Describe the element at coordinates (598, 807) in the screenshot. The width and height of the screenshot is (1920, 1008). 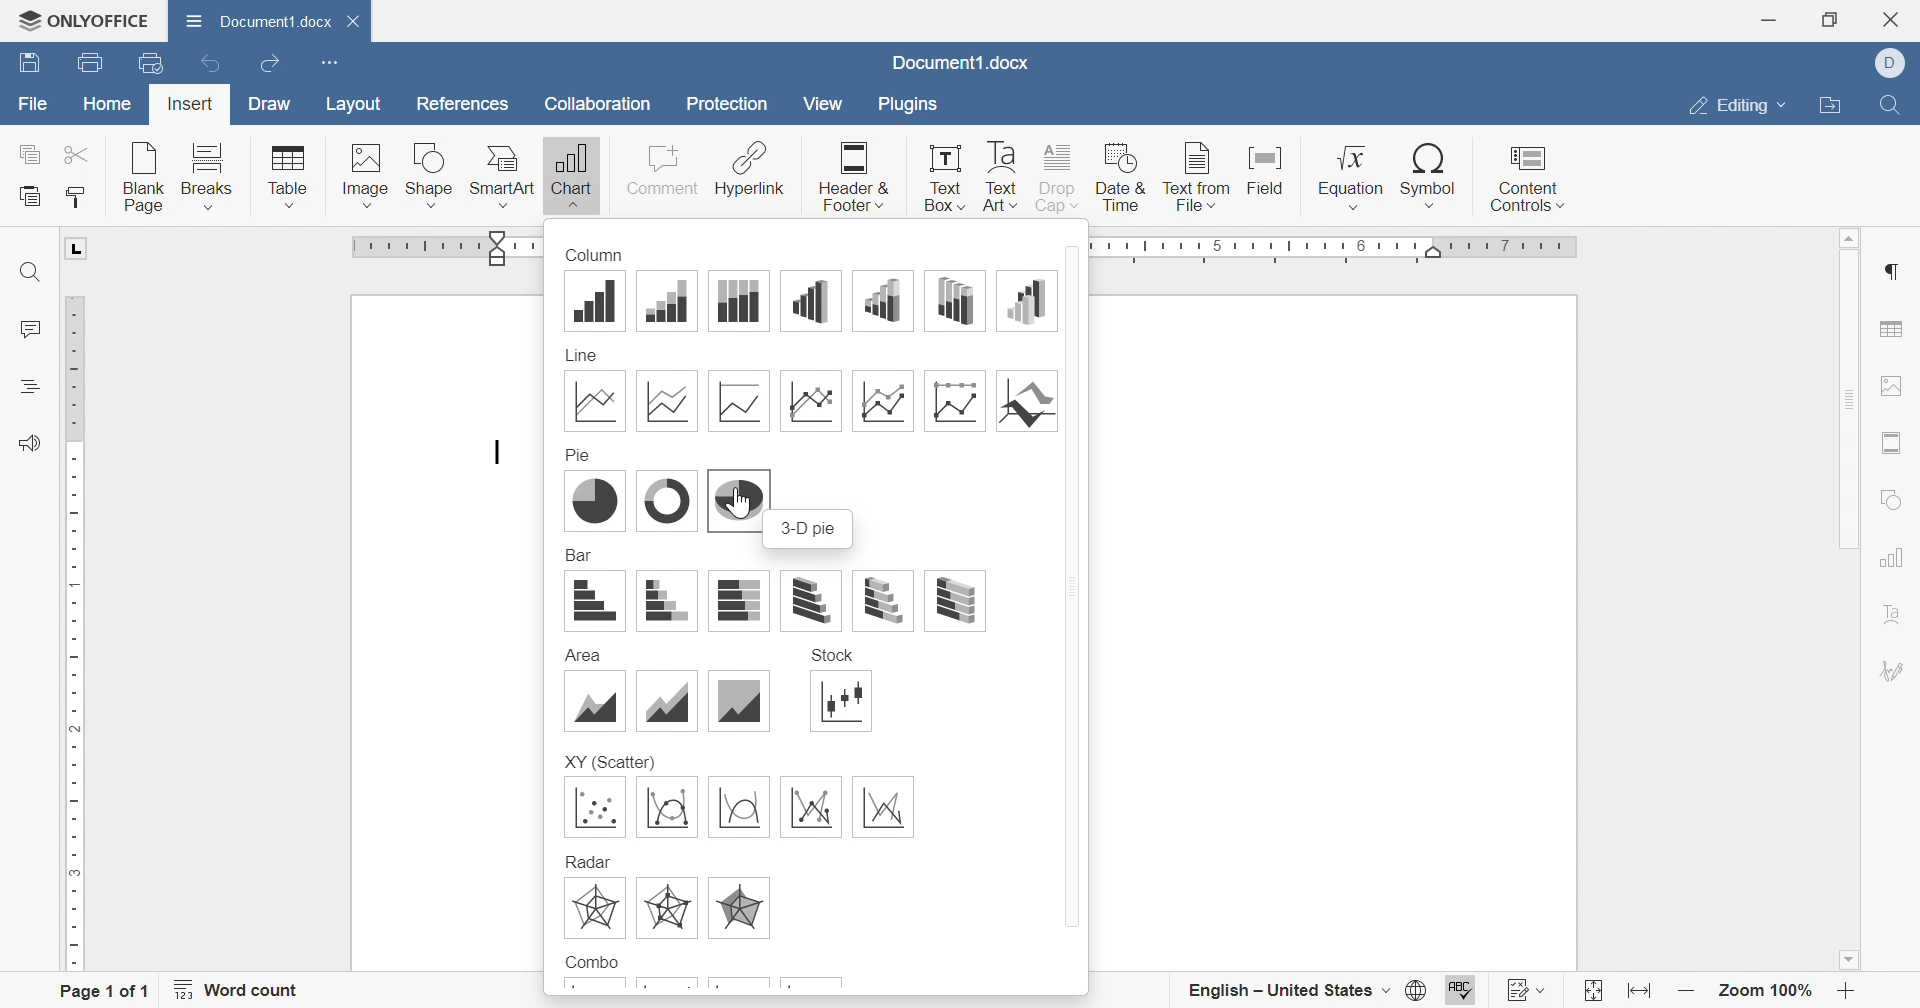
I see `Scatter` at that location.